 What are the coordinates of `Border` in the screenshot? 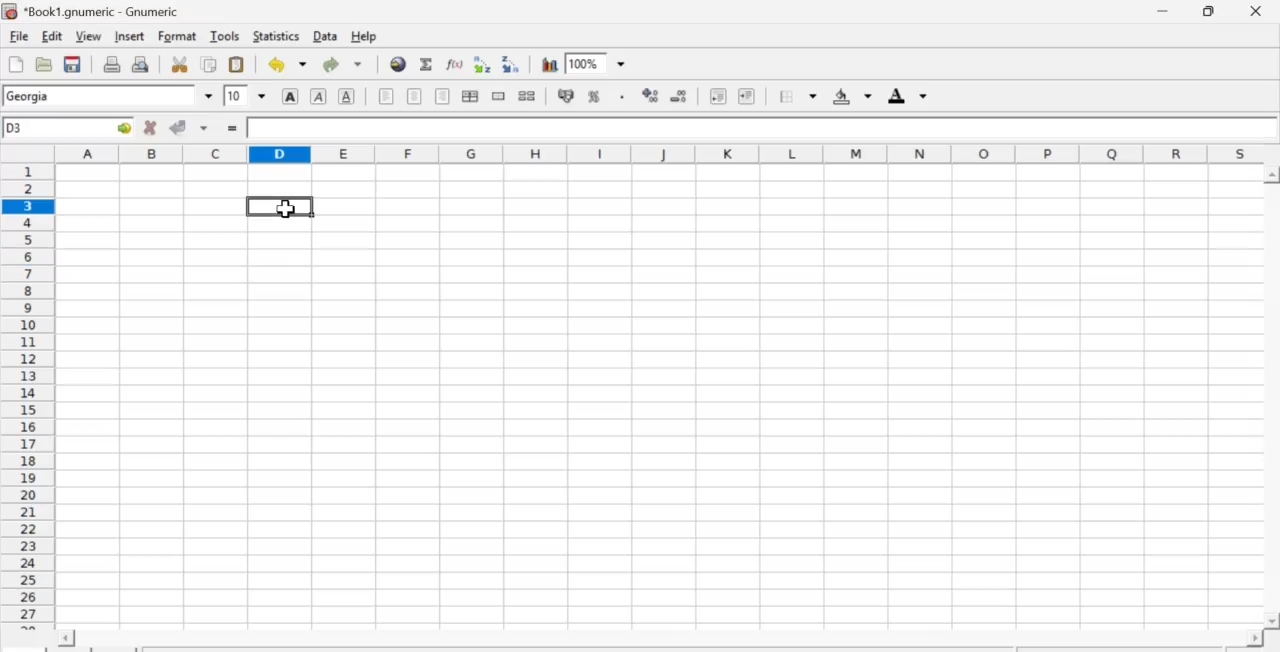 It's located at (798, 97).